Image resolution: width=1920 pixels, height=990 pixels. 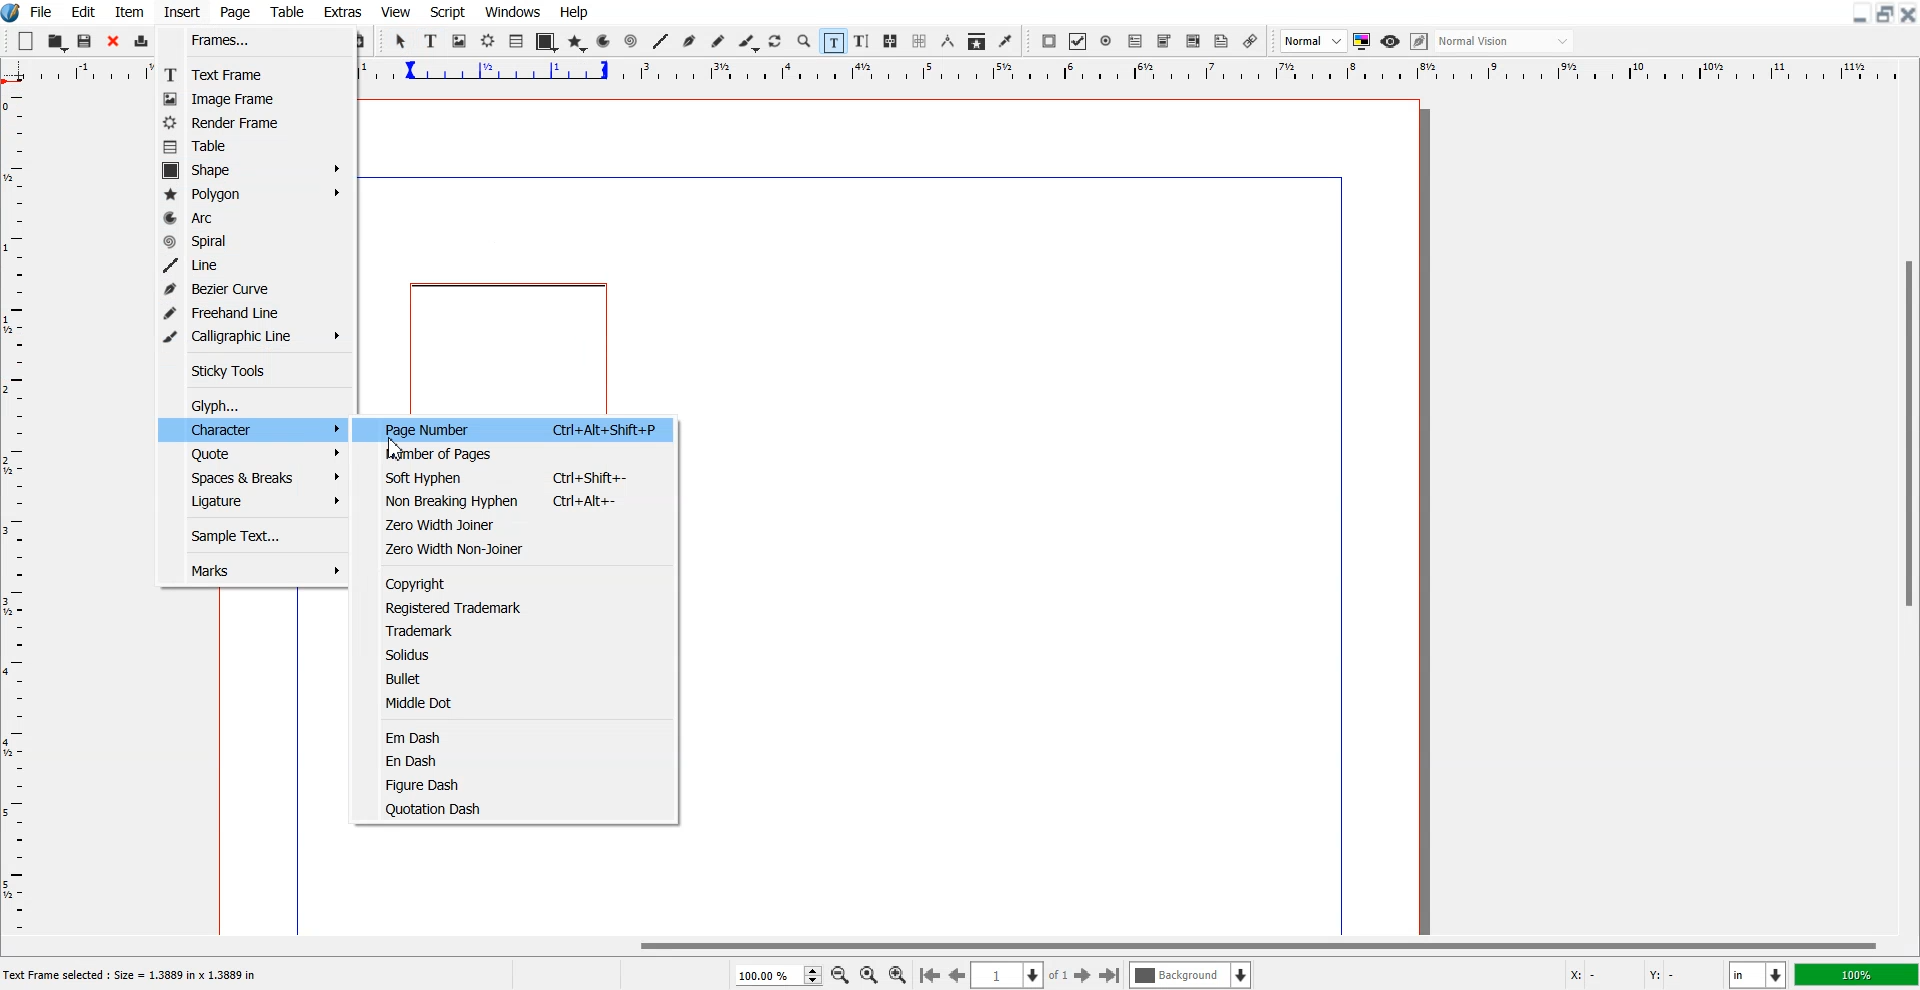 What do you see at coordinates (869, 976) in the screenshot?
I see `Zoom to 100%` at bounding box center [869, 976].